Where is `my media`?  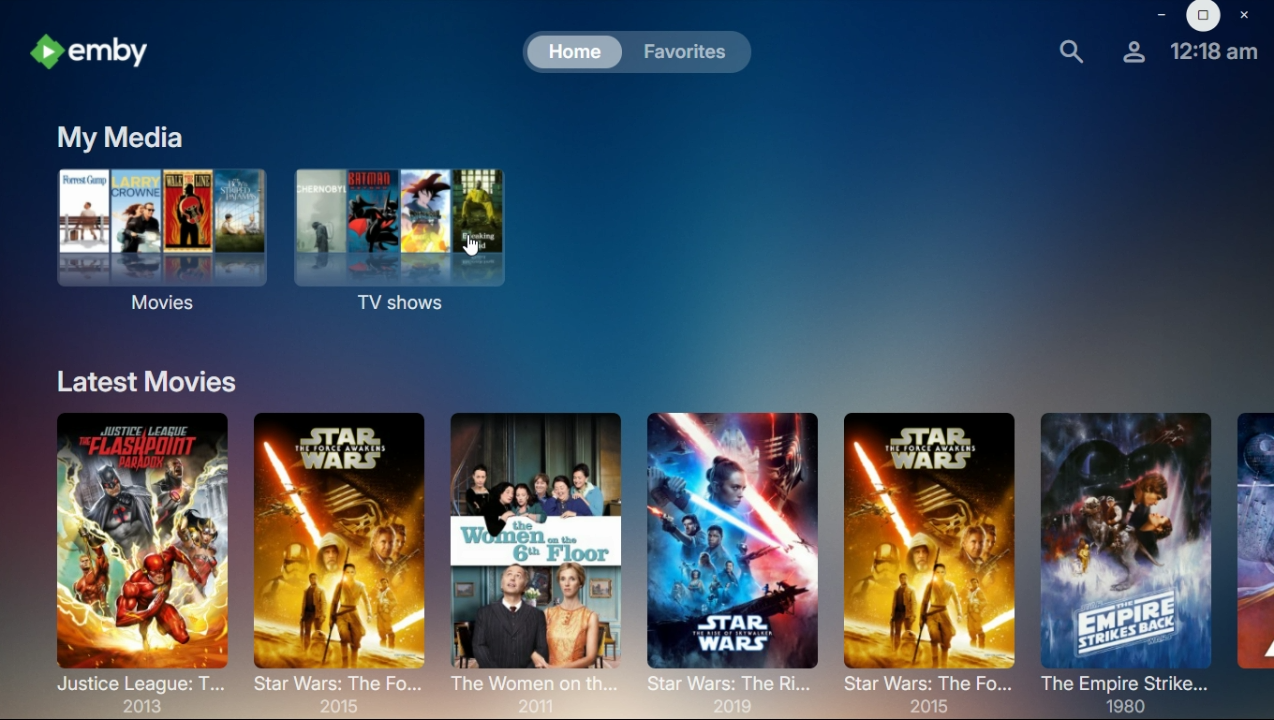
my media is located at coordinates (125, 138).